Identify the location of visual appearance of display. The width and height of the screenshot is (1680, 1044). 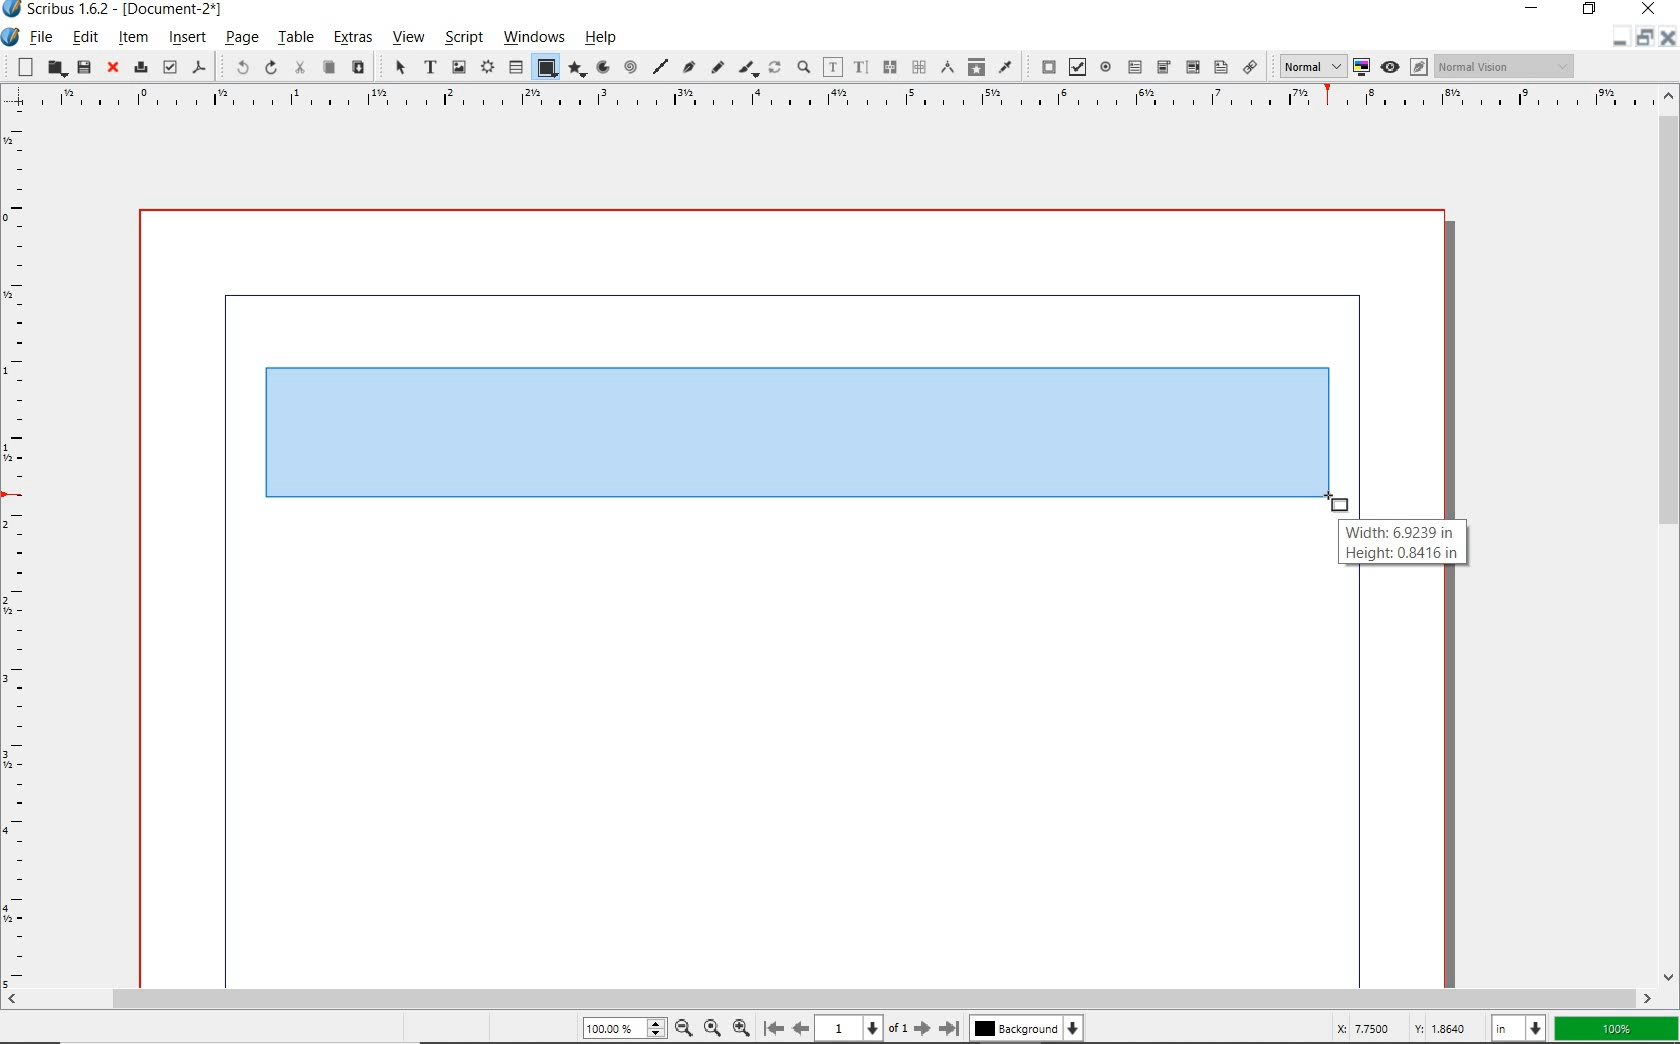
(1508, 65).